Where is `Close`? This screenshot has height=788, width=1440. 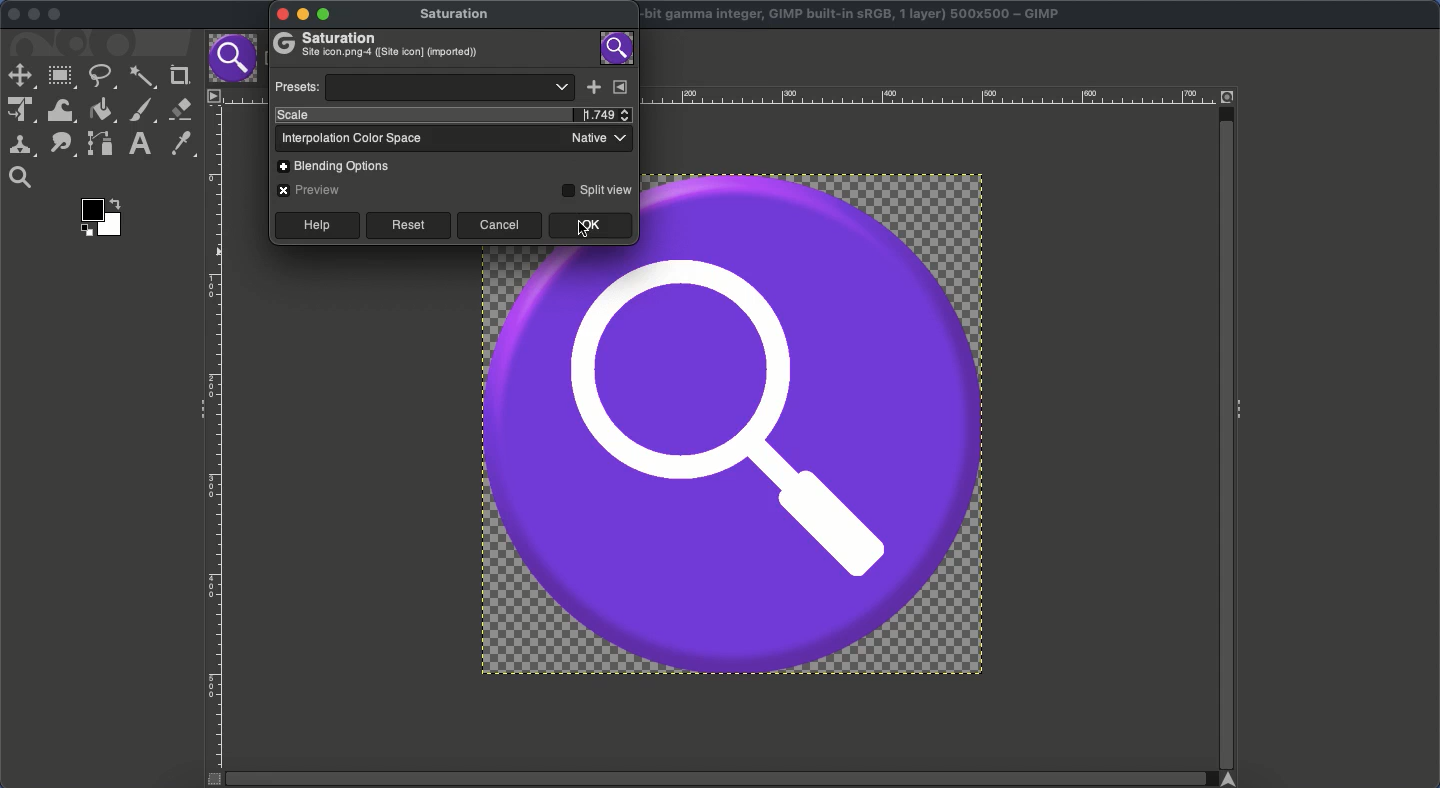
Close is located at coordinates (12, 13).